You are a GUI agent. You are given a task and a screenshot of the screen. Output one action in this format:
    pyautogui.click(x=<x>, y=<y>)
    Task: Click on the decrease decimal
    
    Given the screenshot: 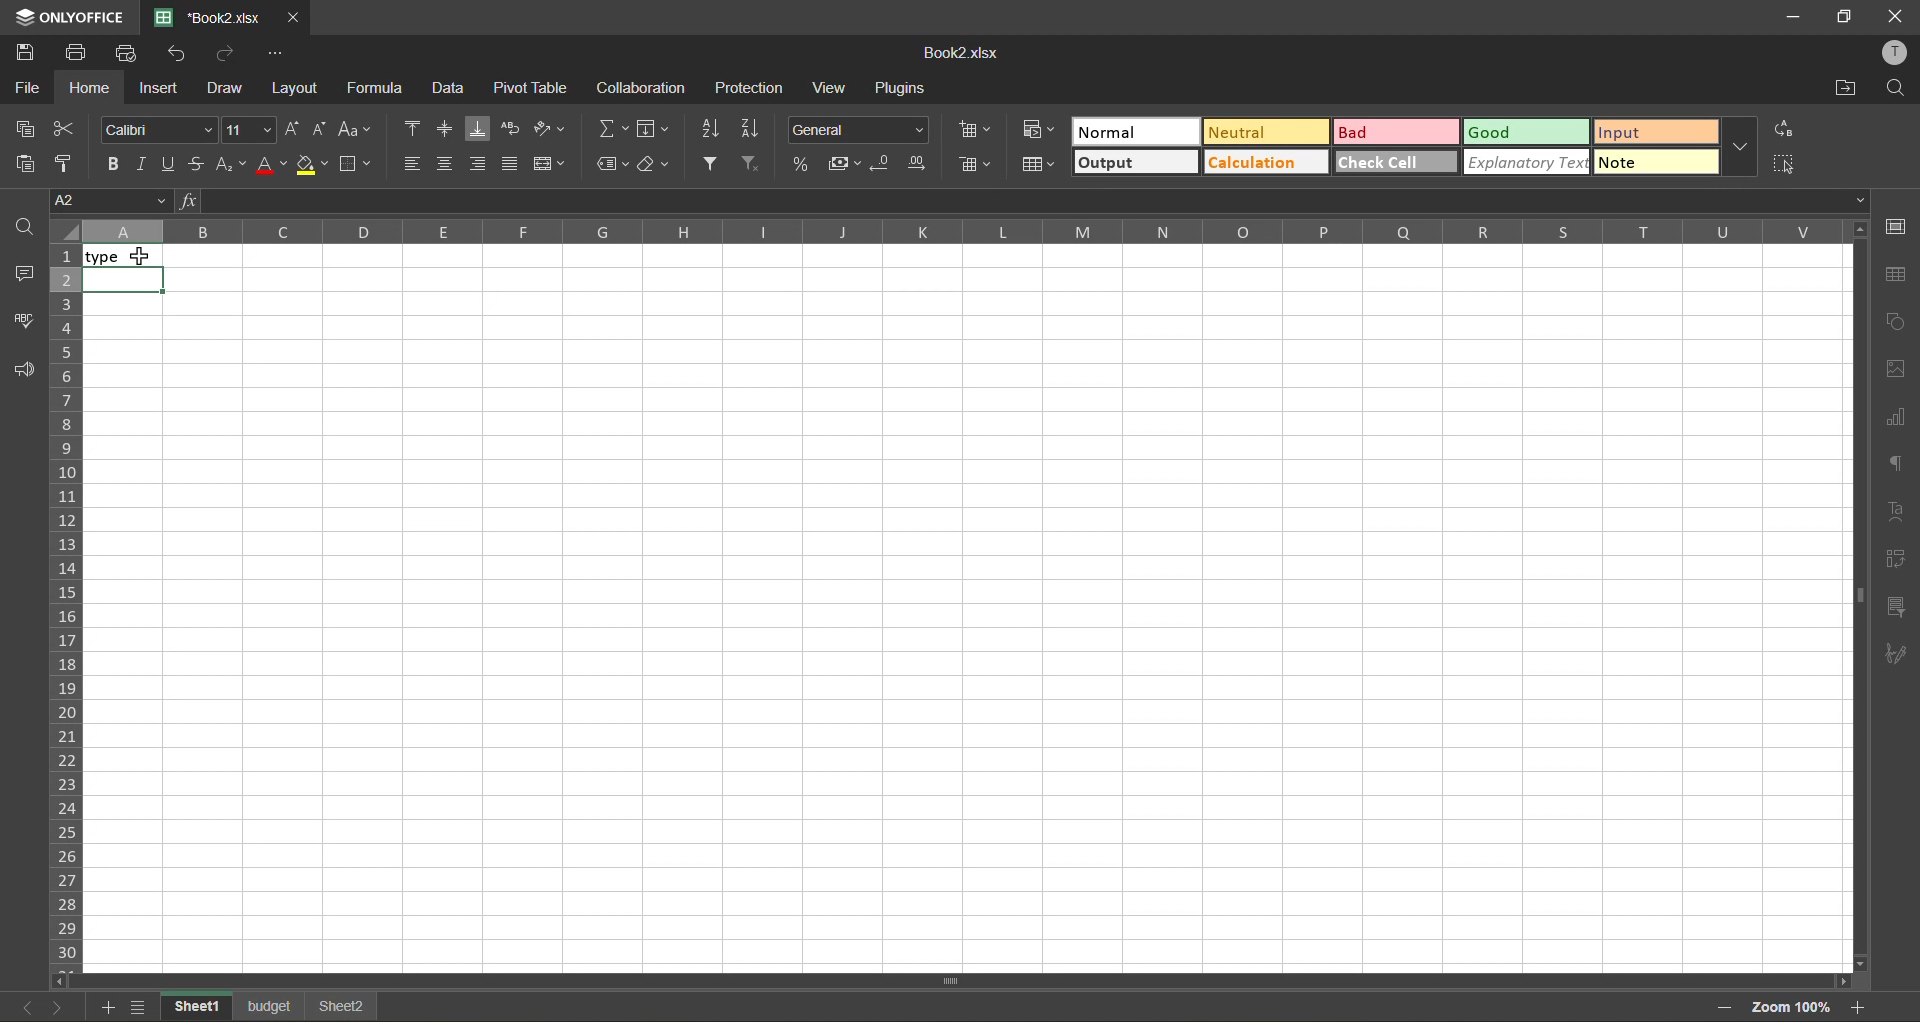 What is the action you would take?
    pyautogui.click(x=886, y=163)
    